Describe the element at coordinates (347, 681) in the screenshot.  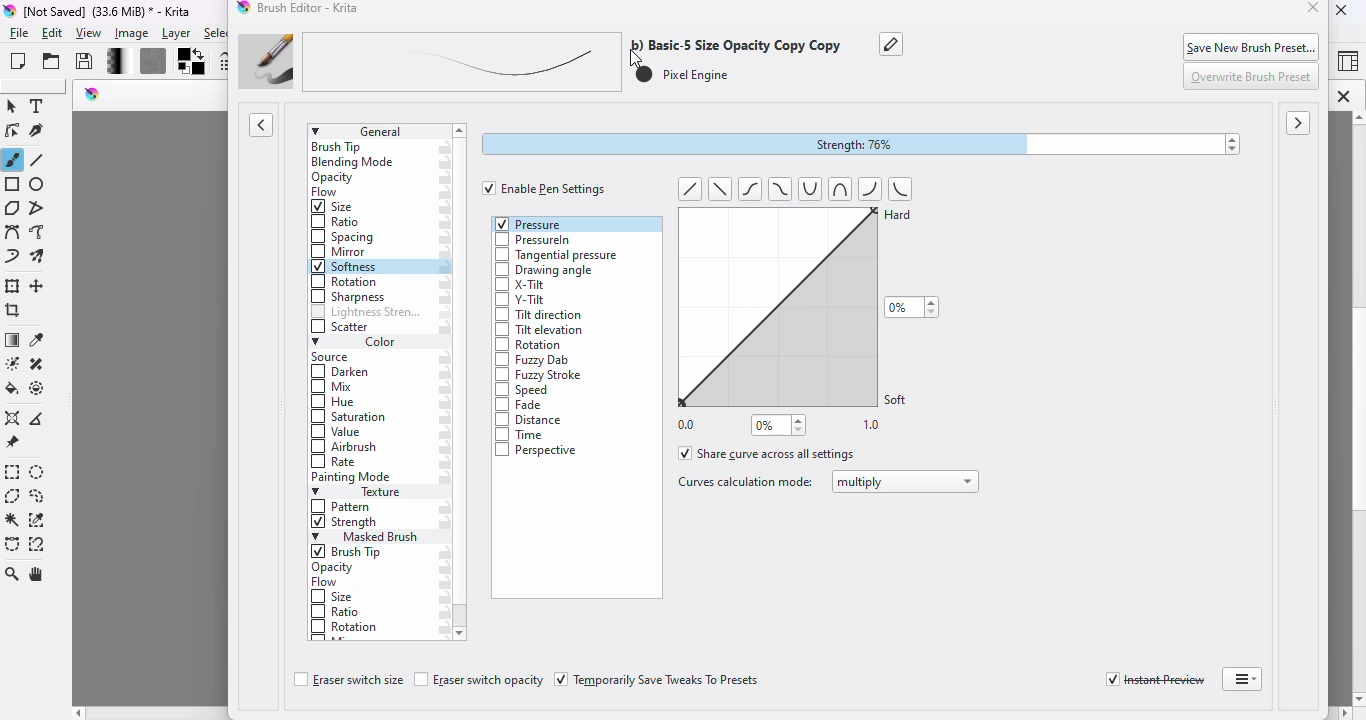
I see `eraser switch size` at that location.